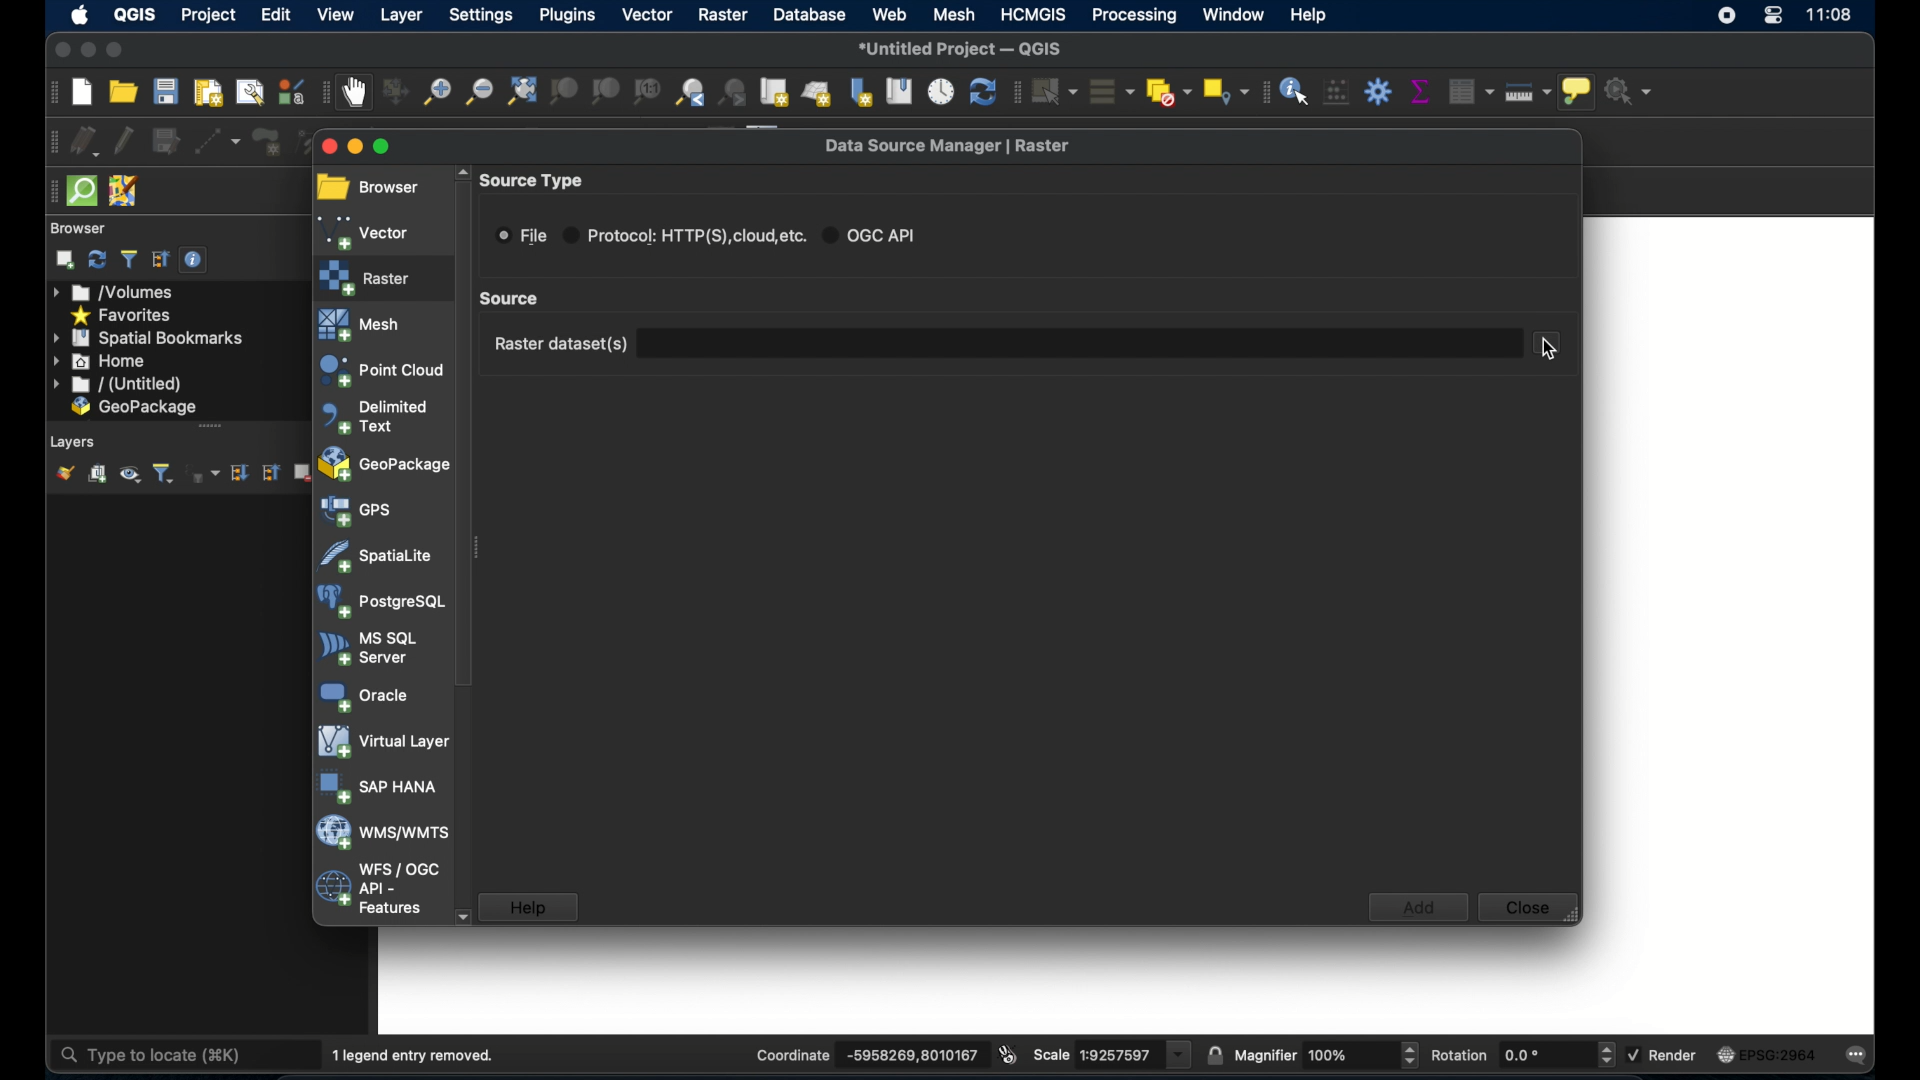  What do you see at coordinates (1132, 15) in the screenshot?
I see `processing` at bounding box center [1132, 15].